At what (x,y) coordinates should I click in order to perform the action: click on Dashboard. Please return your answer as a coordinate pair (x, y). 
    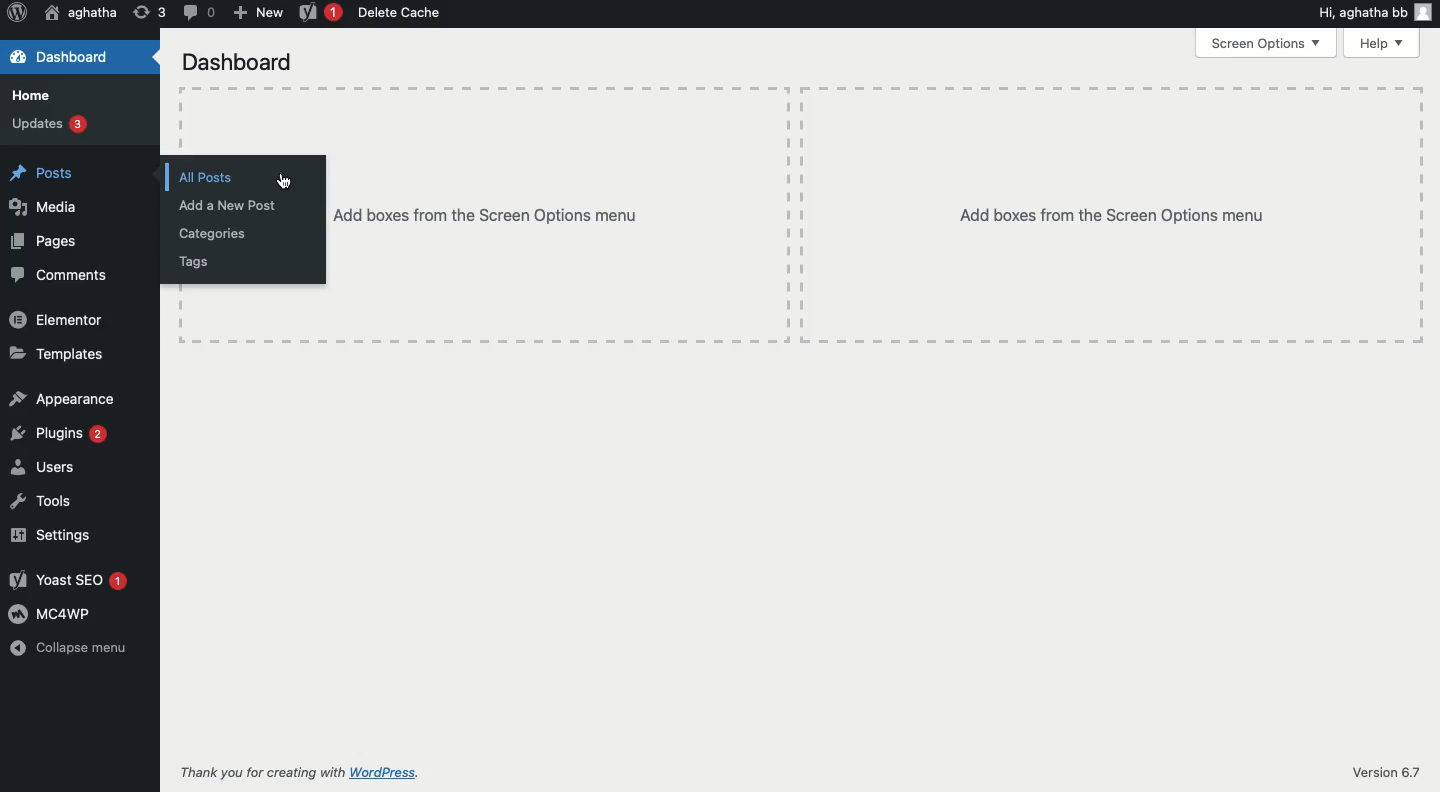
    Looking at the image, I should click on (236, 62).